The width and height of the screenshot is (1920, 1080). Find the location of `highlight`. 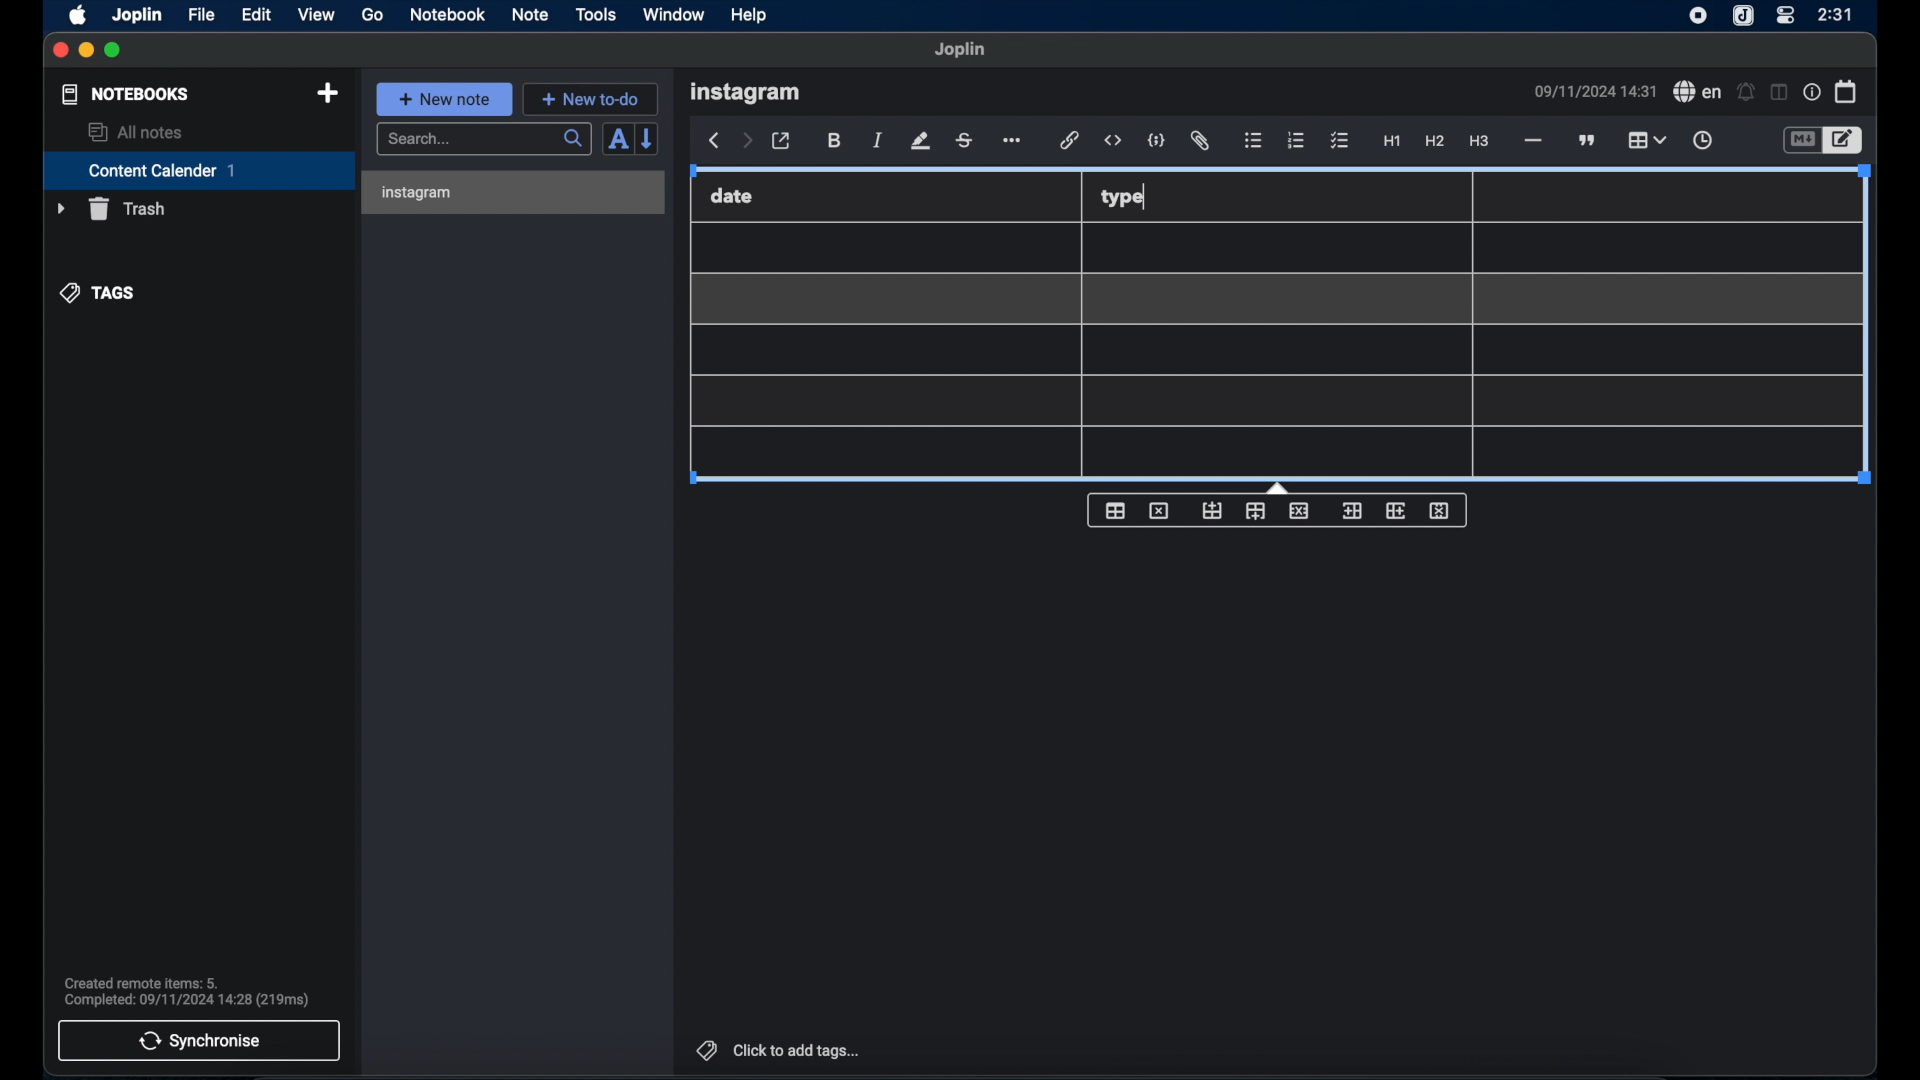

highlight is located at coordinates (921, 141).